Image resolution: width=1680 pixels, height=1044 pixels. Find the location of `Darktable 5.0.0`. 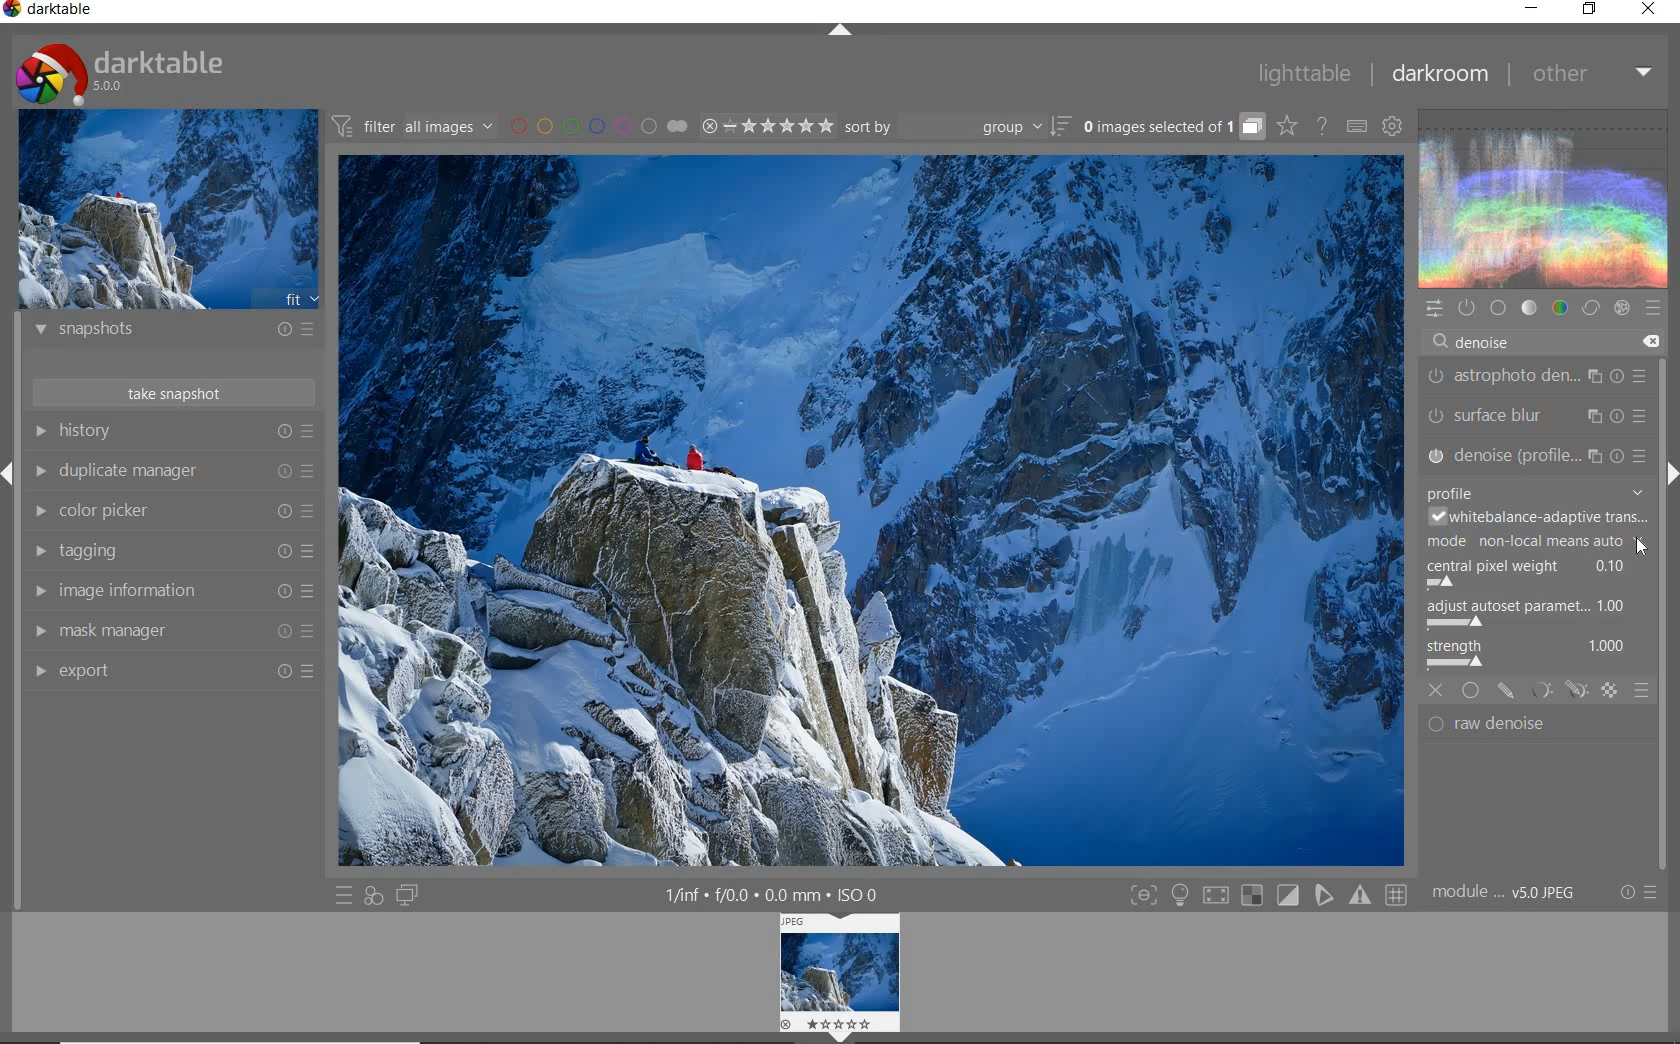

Darktable 5.0.0 is located at coordinates (120, 74).